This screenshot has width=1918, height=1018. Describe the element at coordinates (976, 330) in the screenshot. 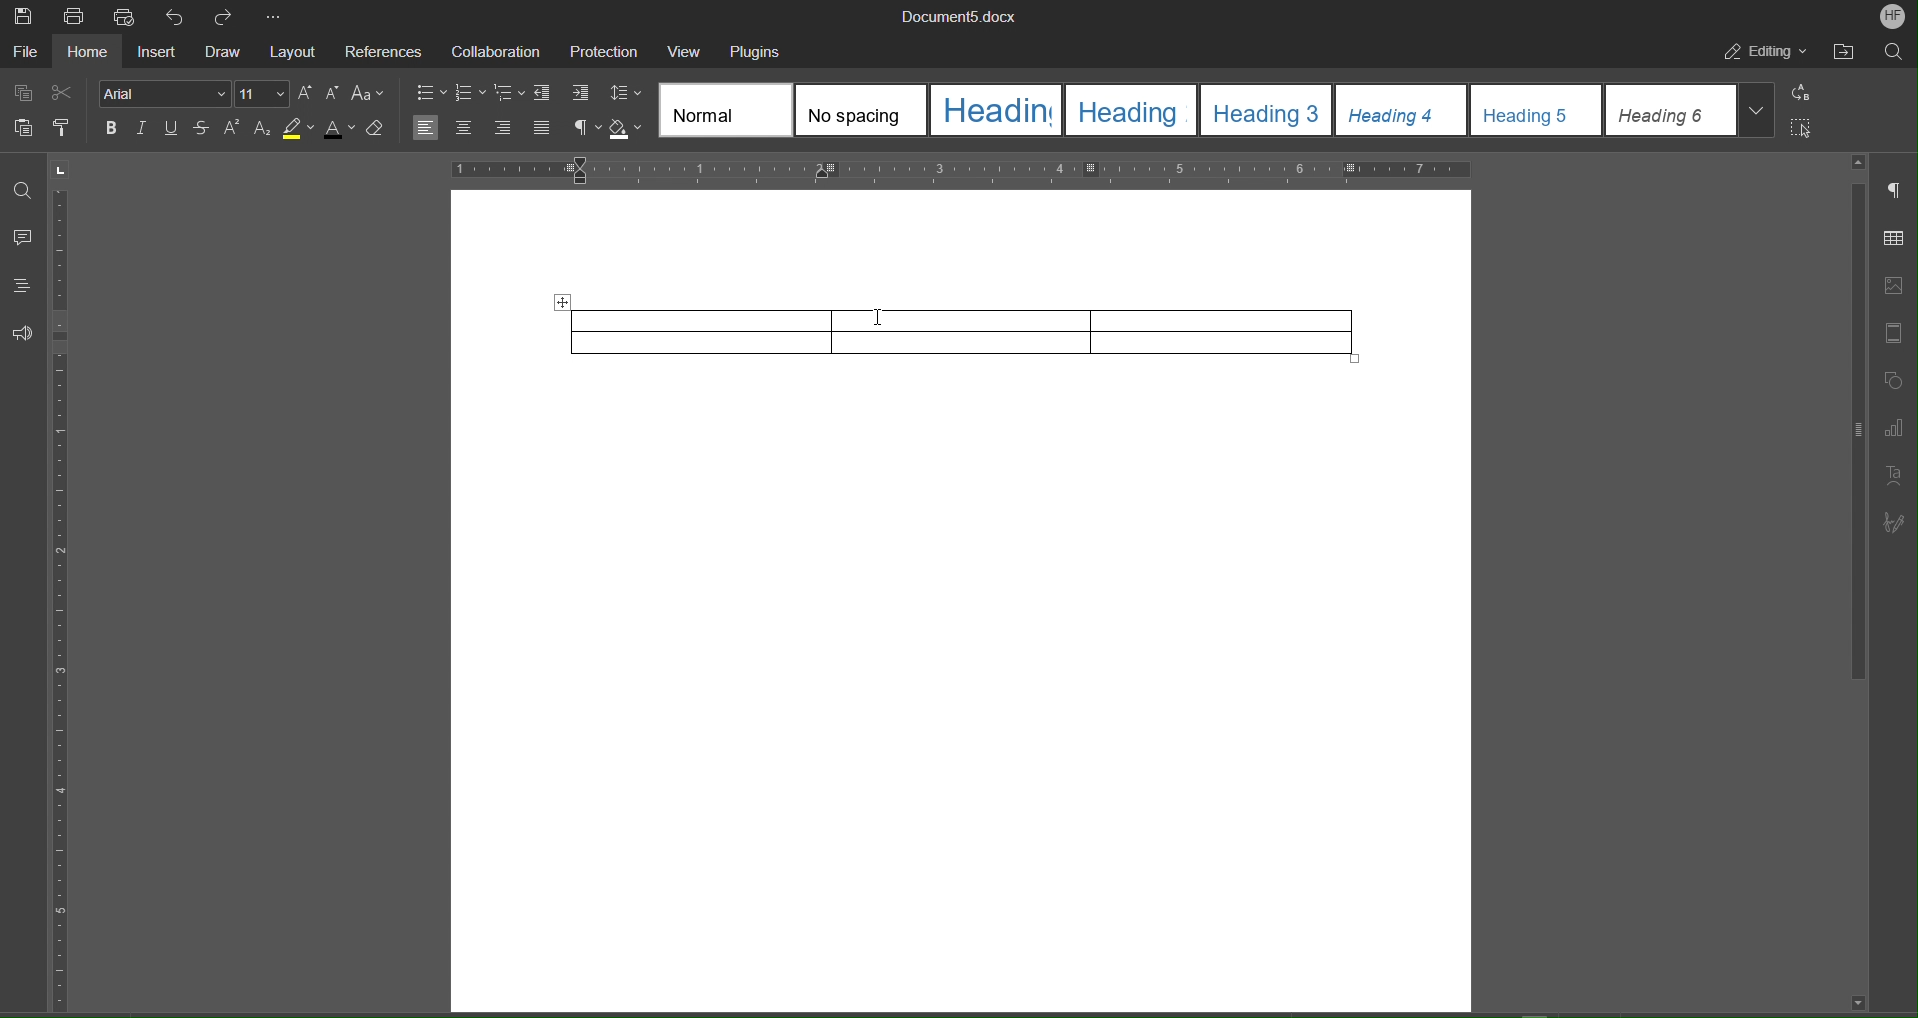

I see `Table` at that location.